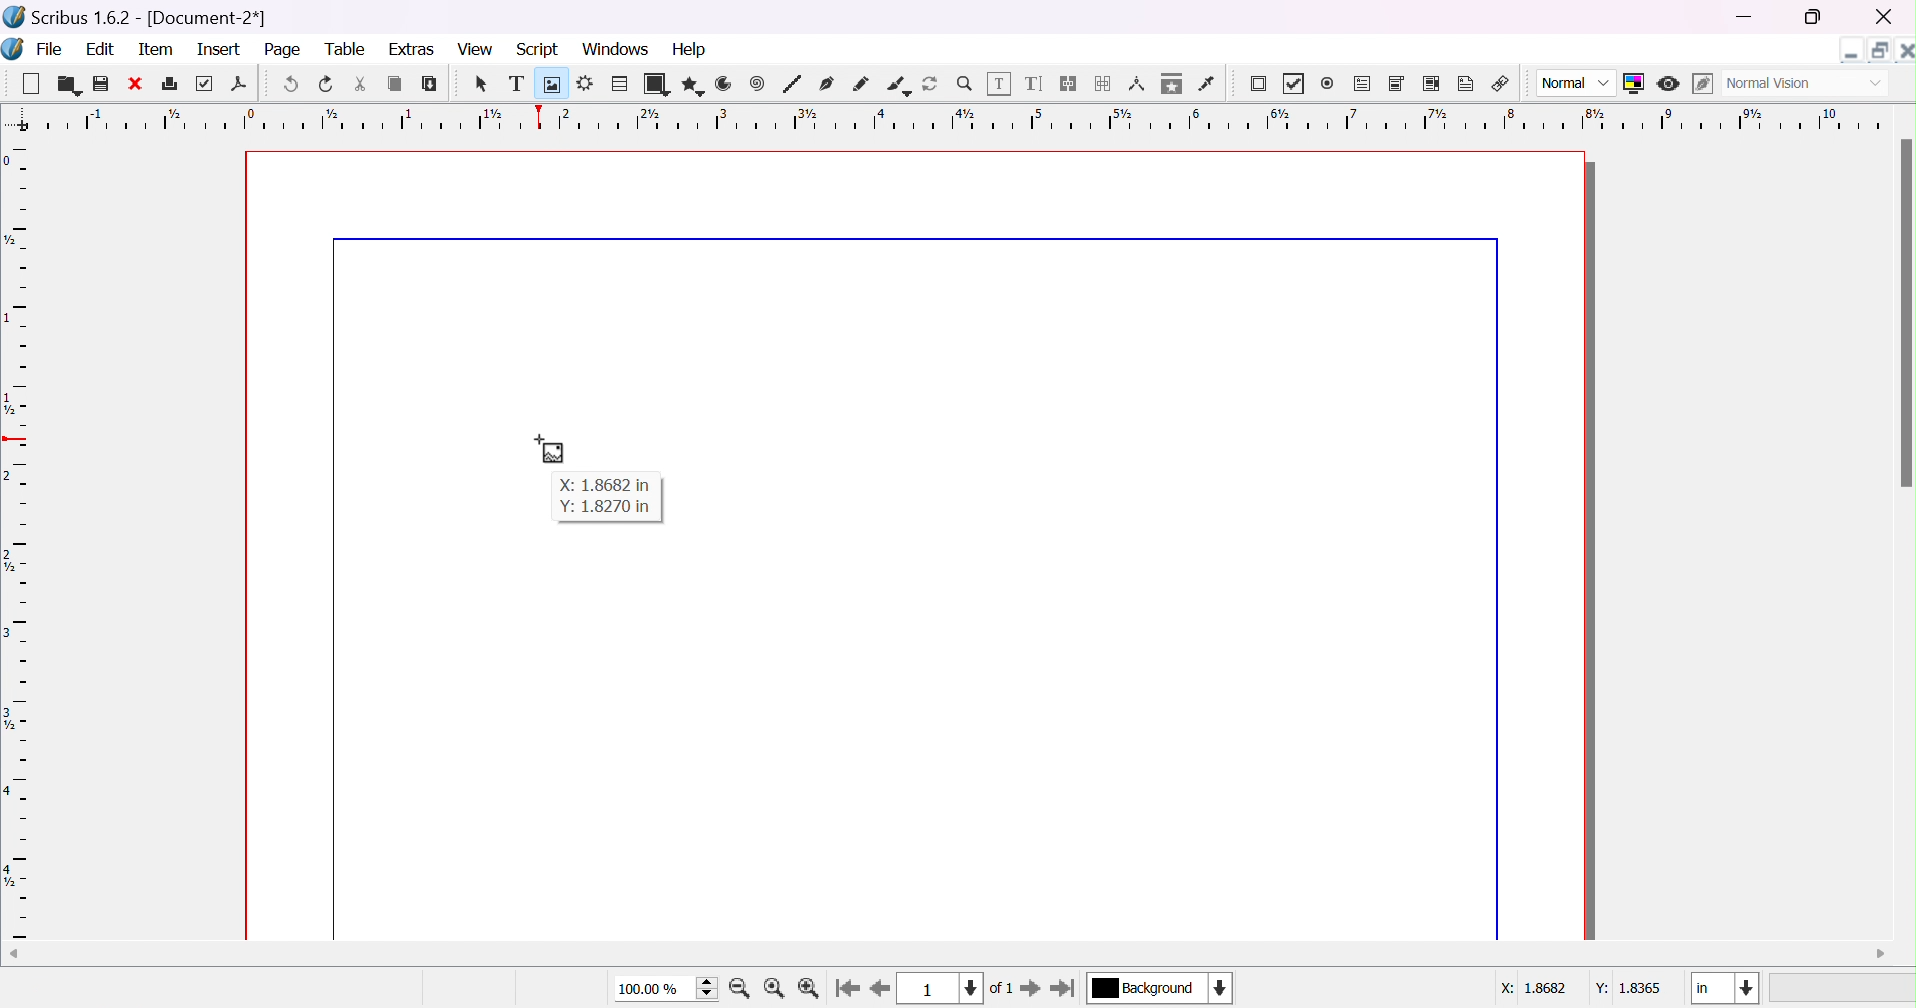 This screenshot has width=1916, height=1008. What do you see at coordinates (932, 83) in the screenshot?
I see `rotate item` at bounding box center [932, 83].